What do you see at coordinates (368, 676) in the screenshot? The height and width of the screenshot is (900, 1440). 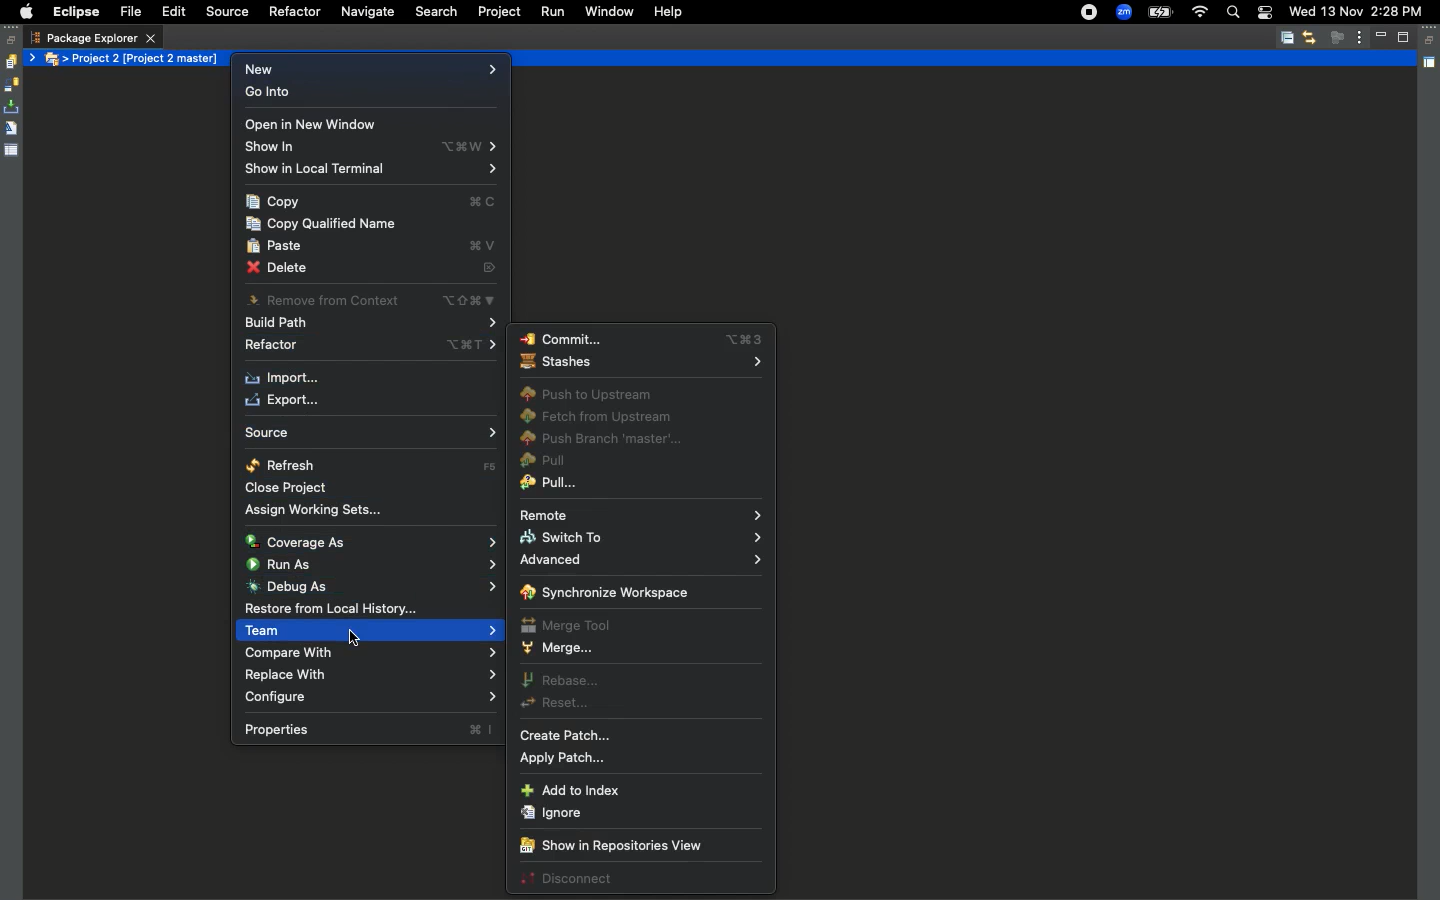 I see `Compare with` at bounding box center [368, 676].